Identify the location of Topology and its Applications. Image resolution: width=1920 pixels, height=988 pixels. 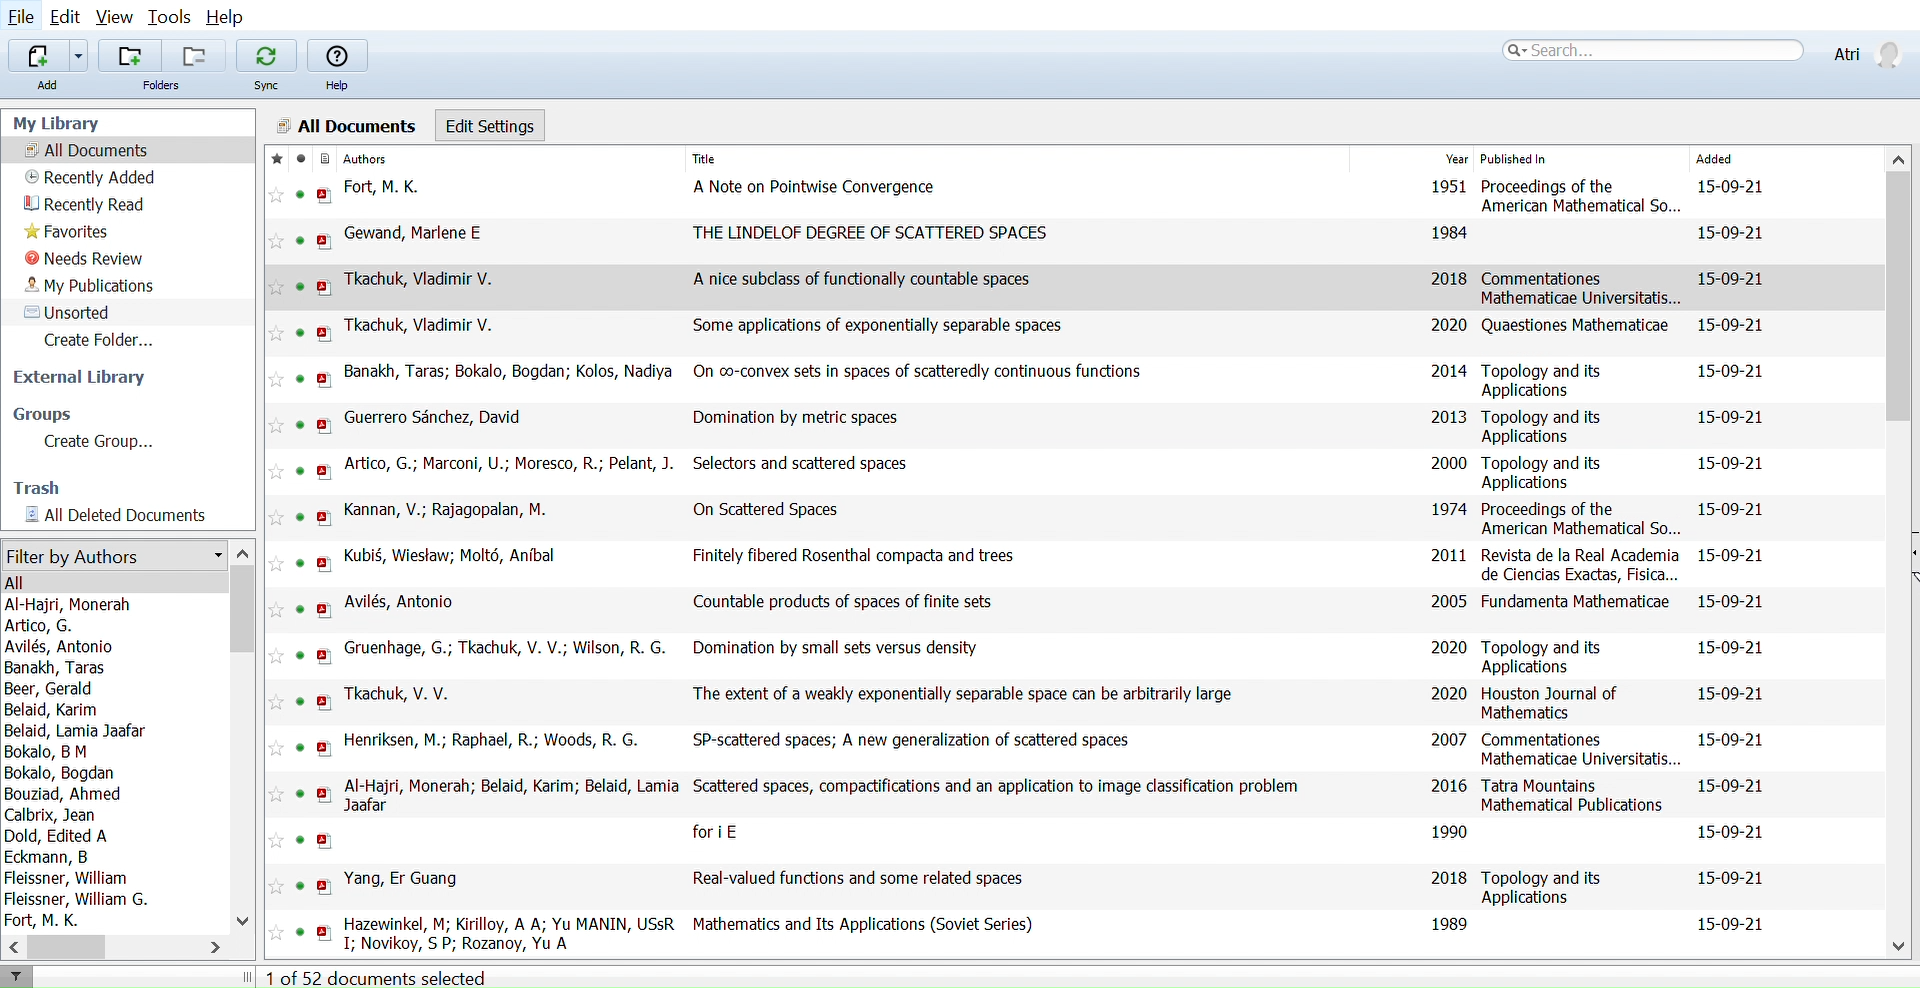
(1546, 426).